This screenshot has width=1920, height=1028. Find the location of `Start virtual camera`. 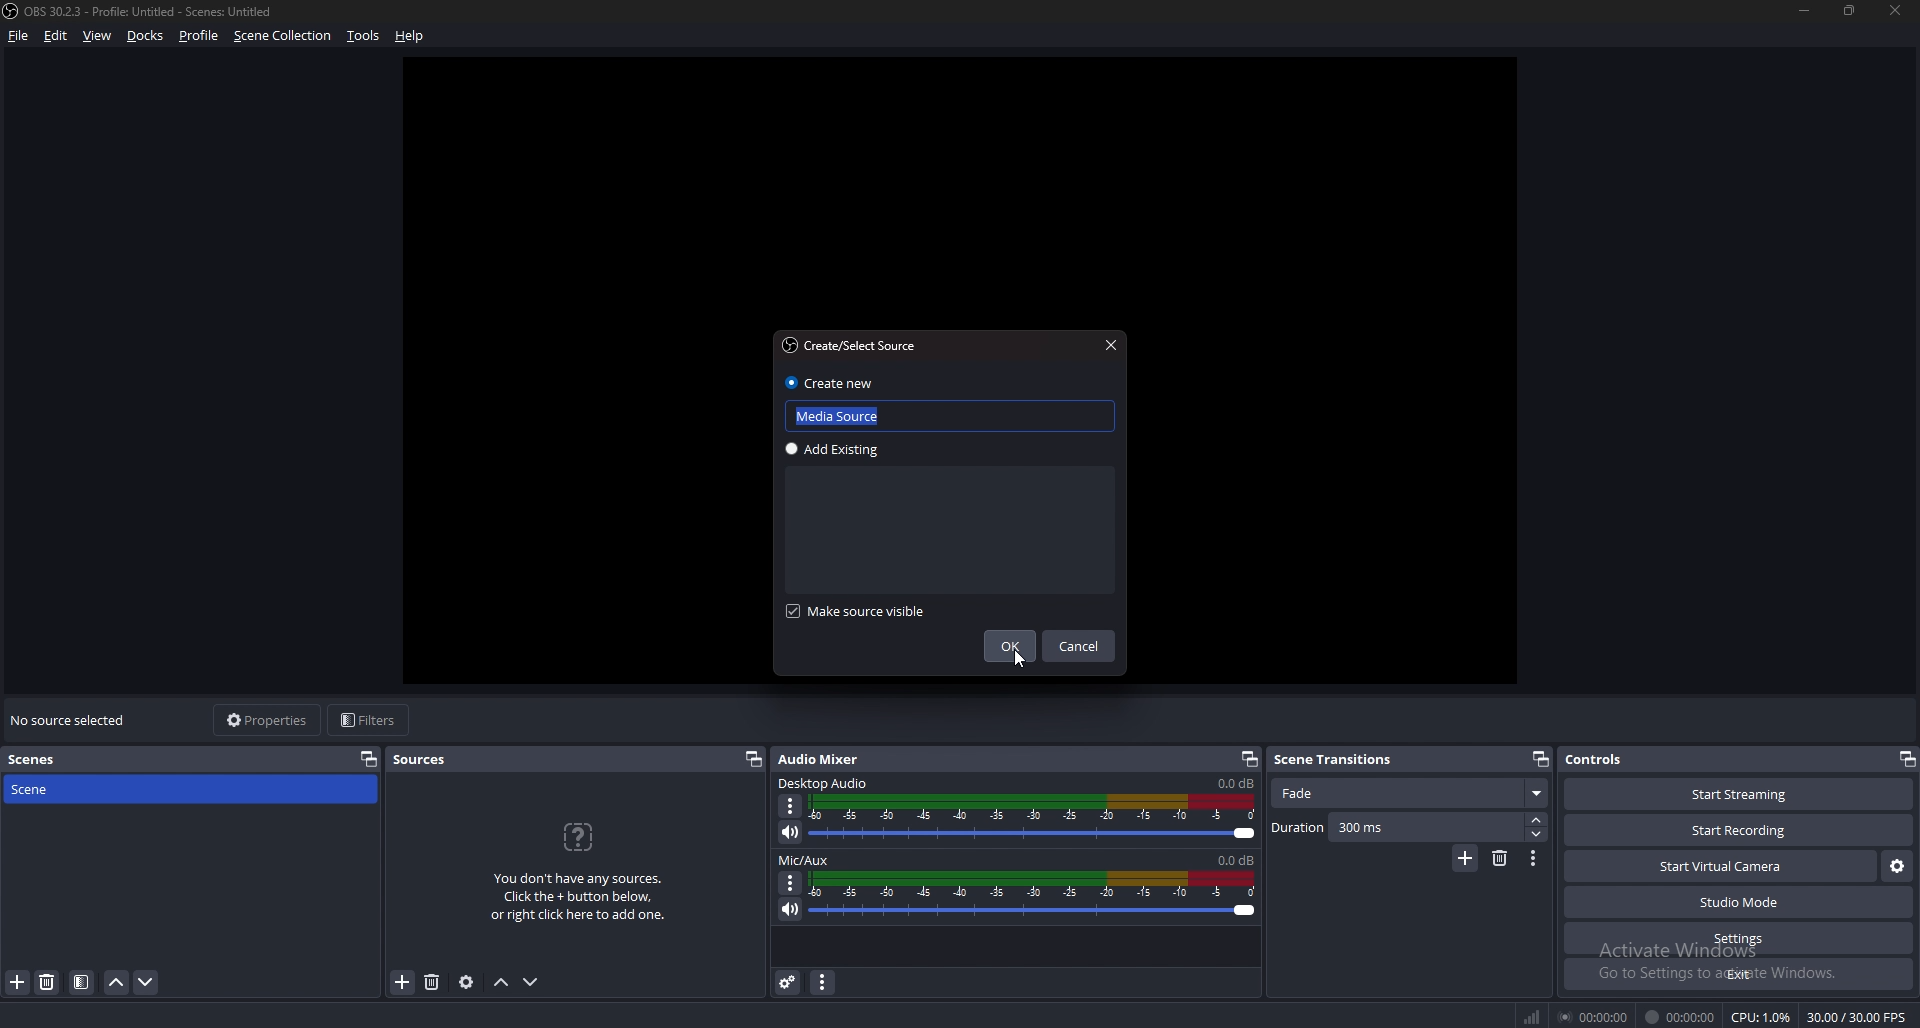

Start virtual camera is located at coordinates (1720, 866).